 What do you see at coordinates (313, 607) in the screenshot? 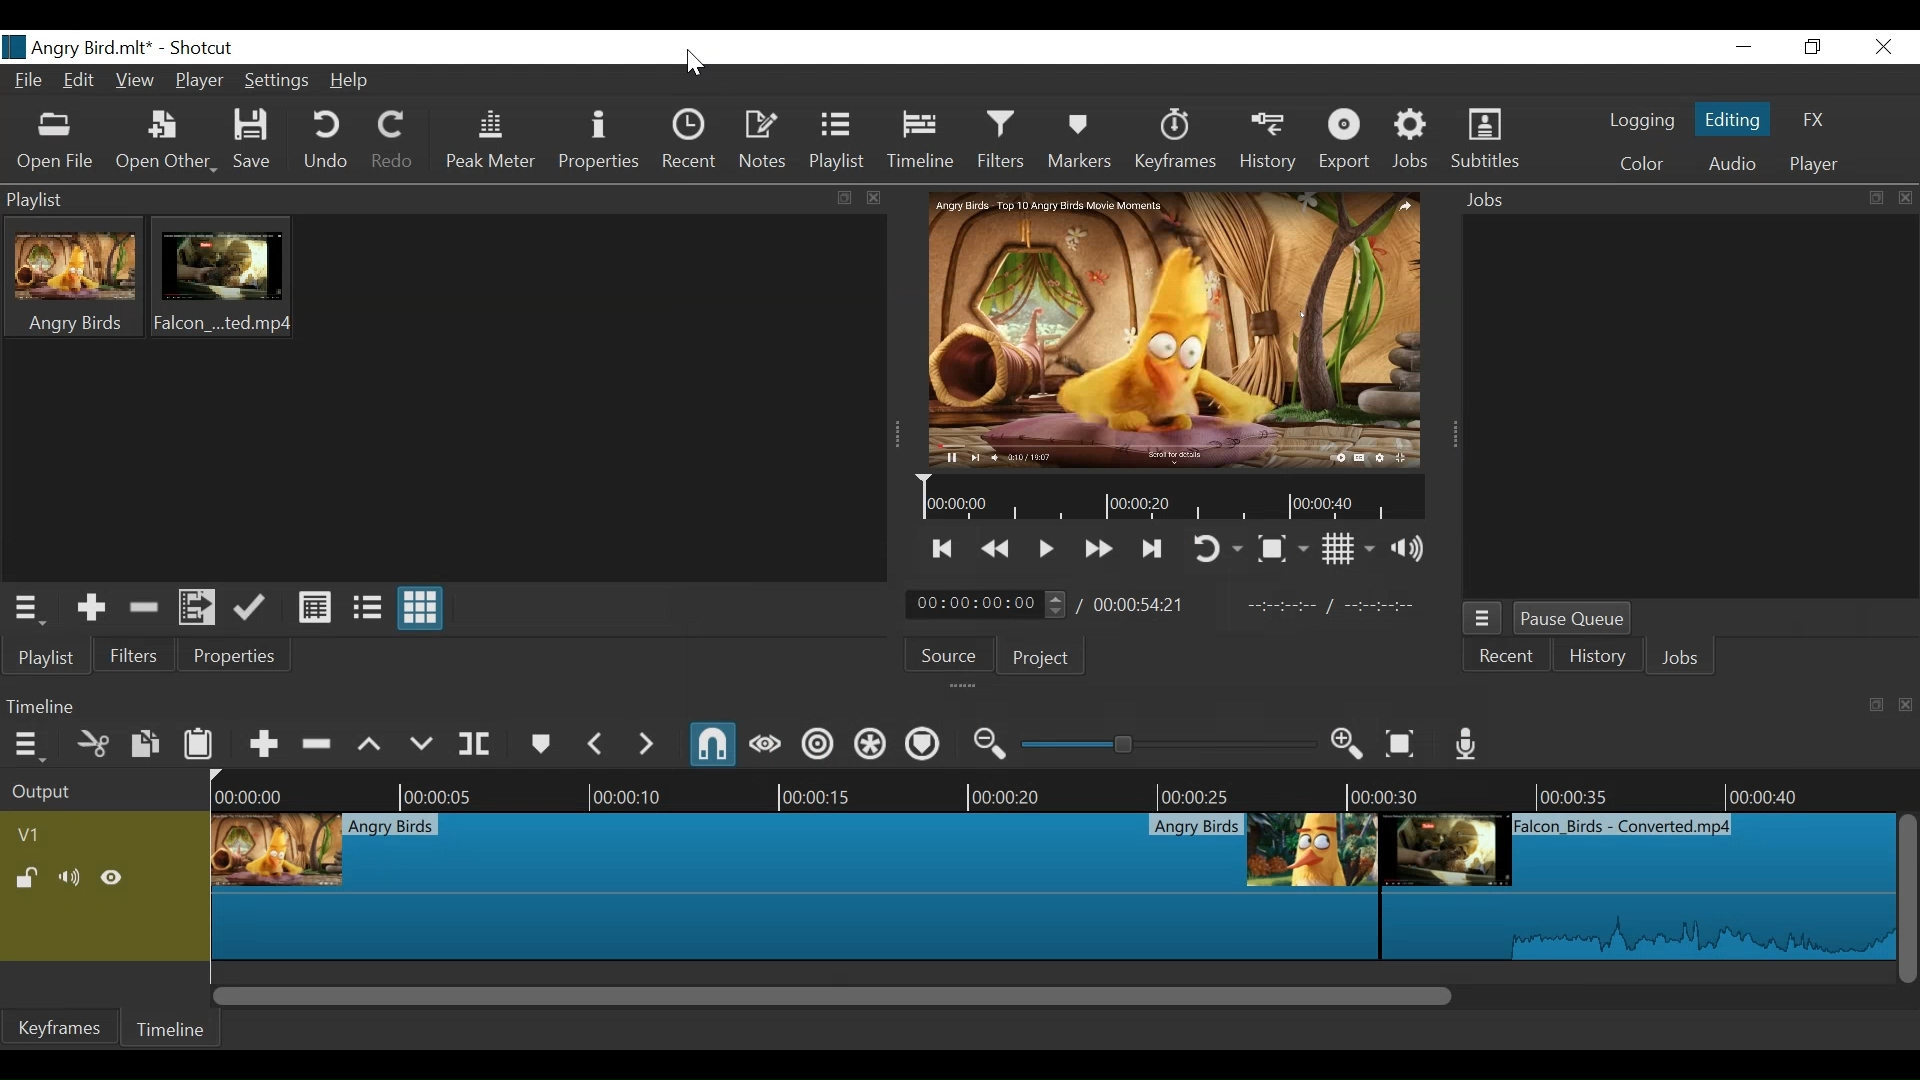
I see `View as detail` at bounding box center [313, 607].